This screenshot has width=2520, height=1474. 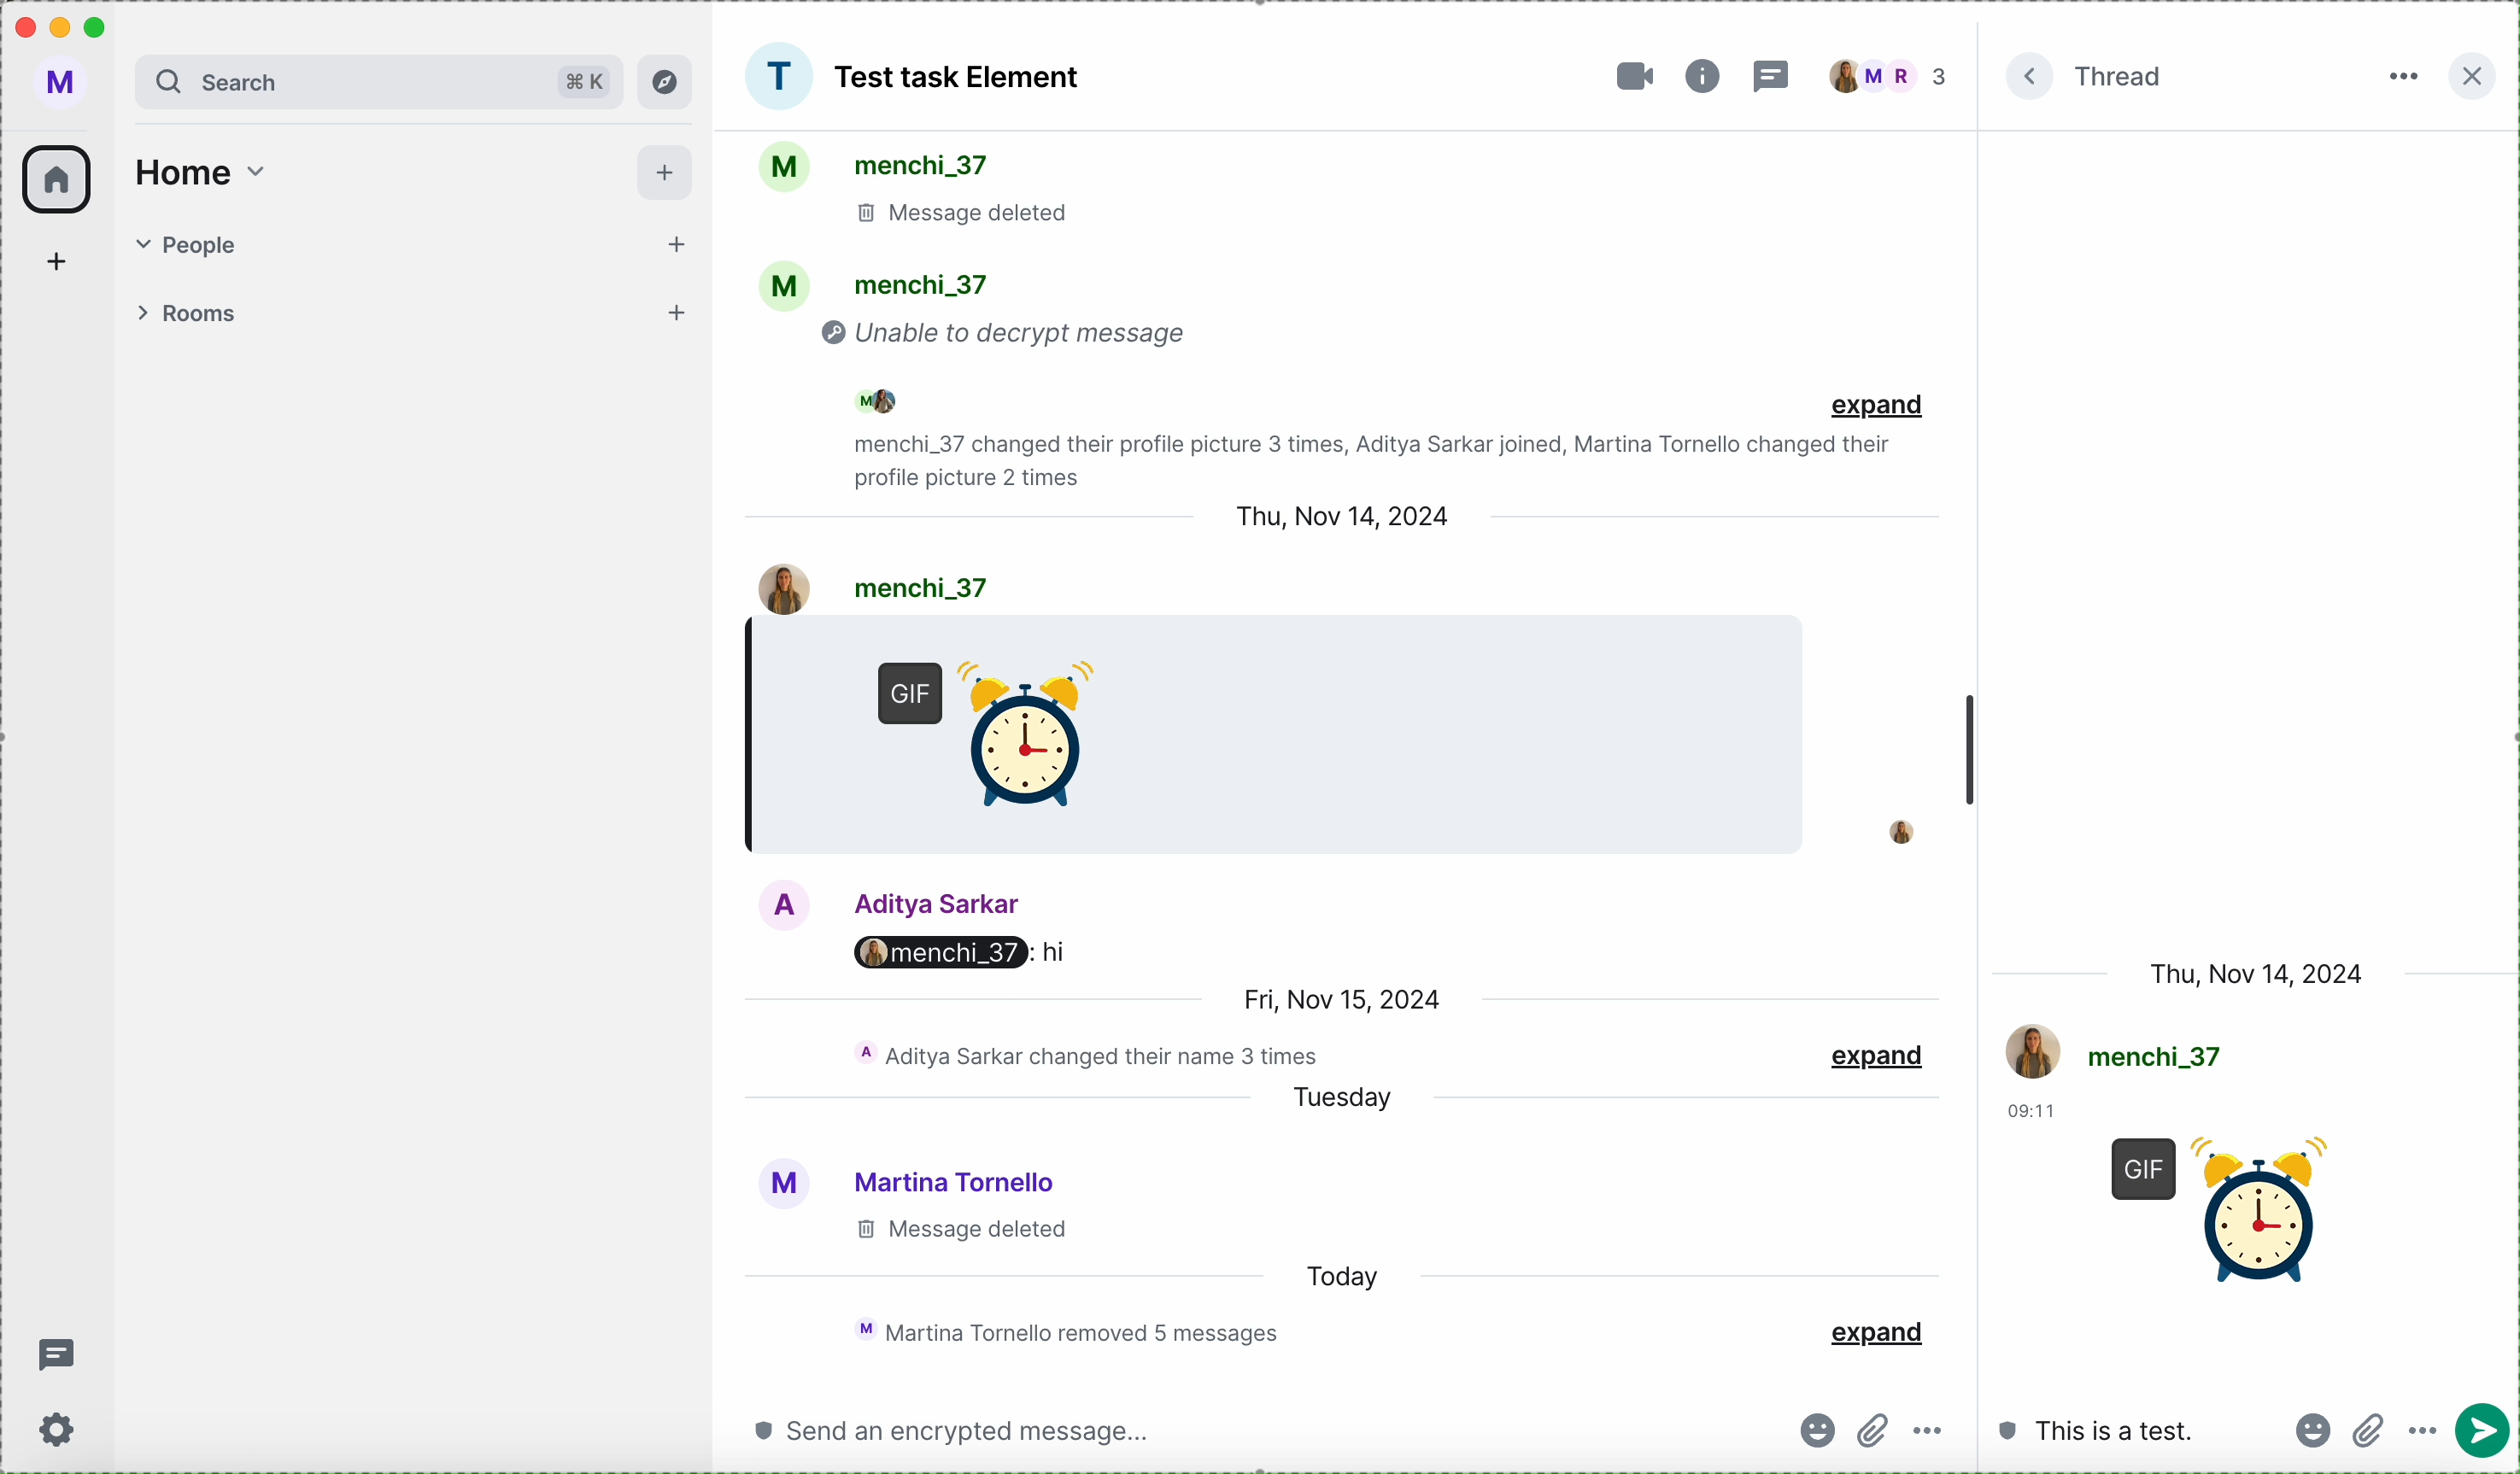 What do you see at coordinates (61, 1432) in the screenshot?
I see `settings` at bounding box center [61, 1432].